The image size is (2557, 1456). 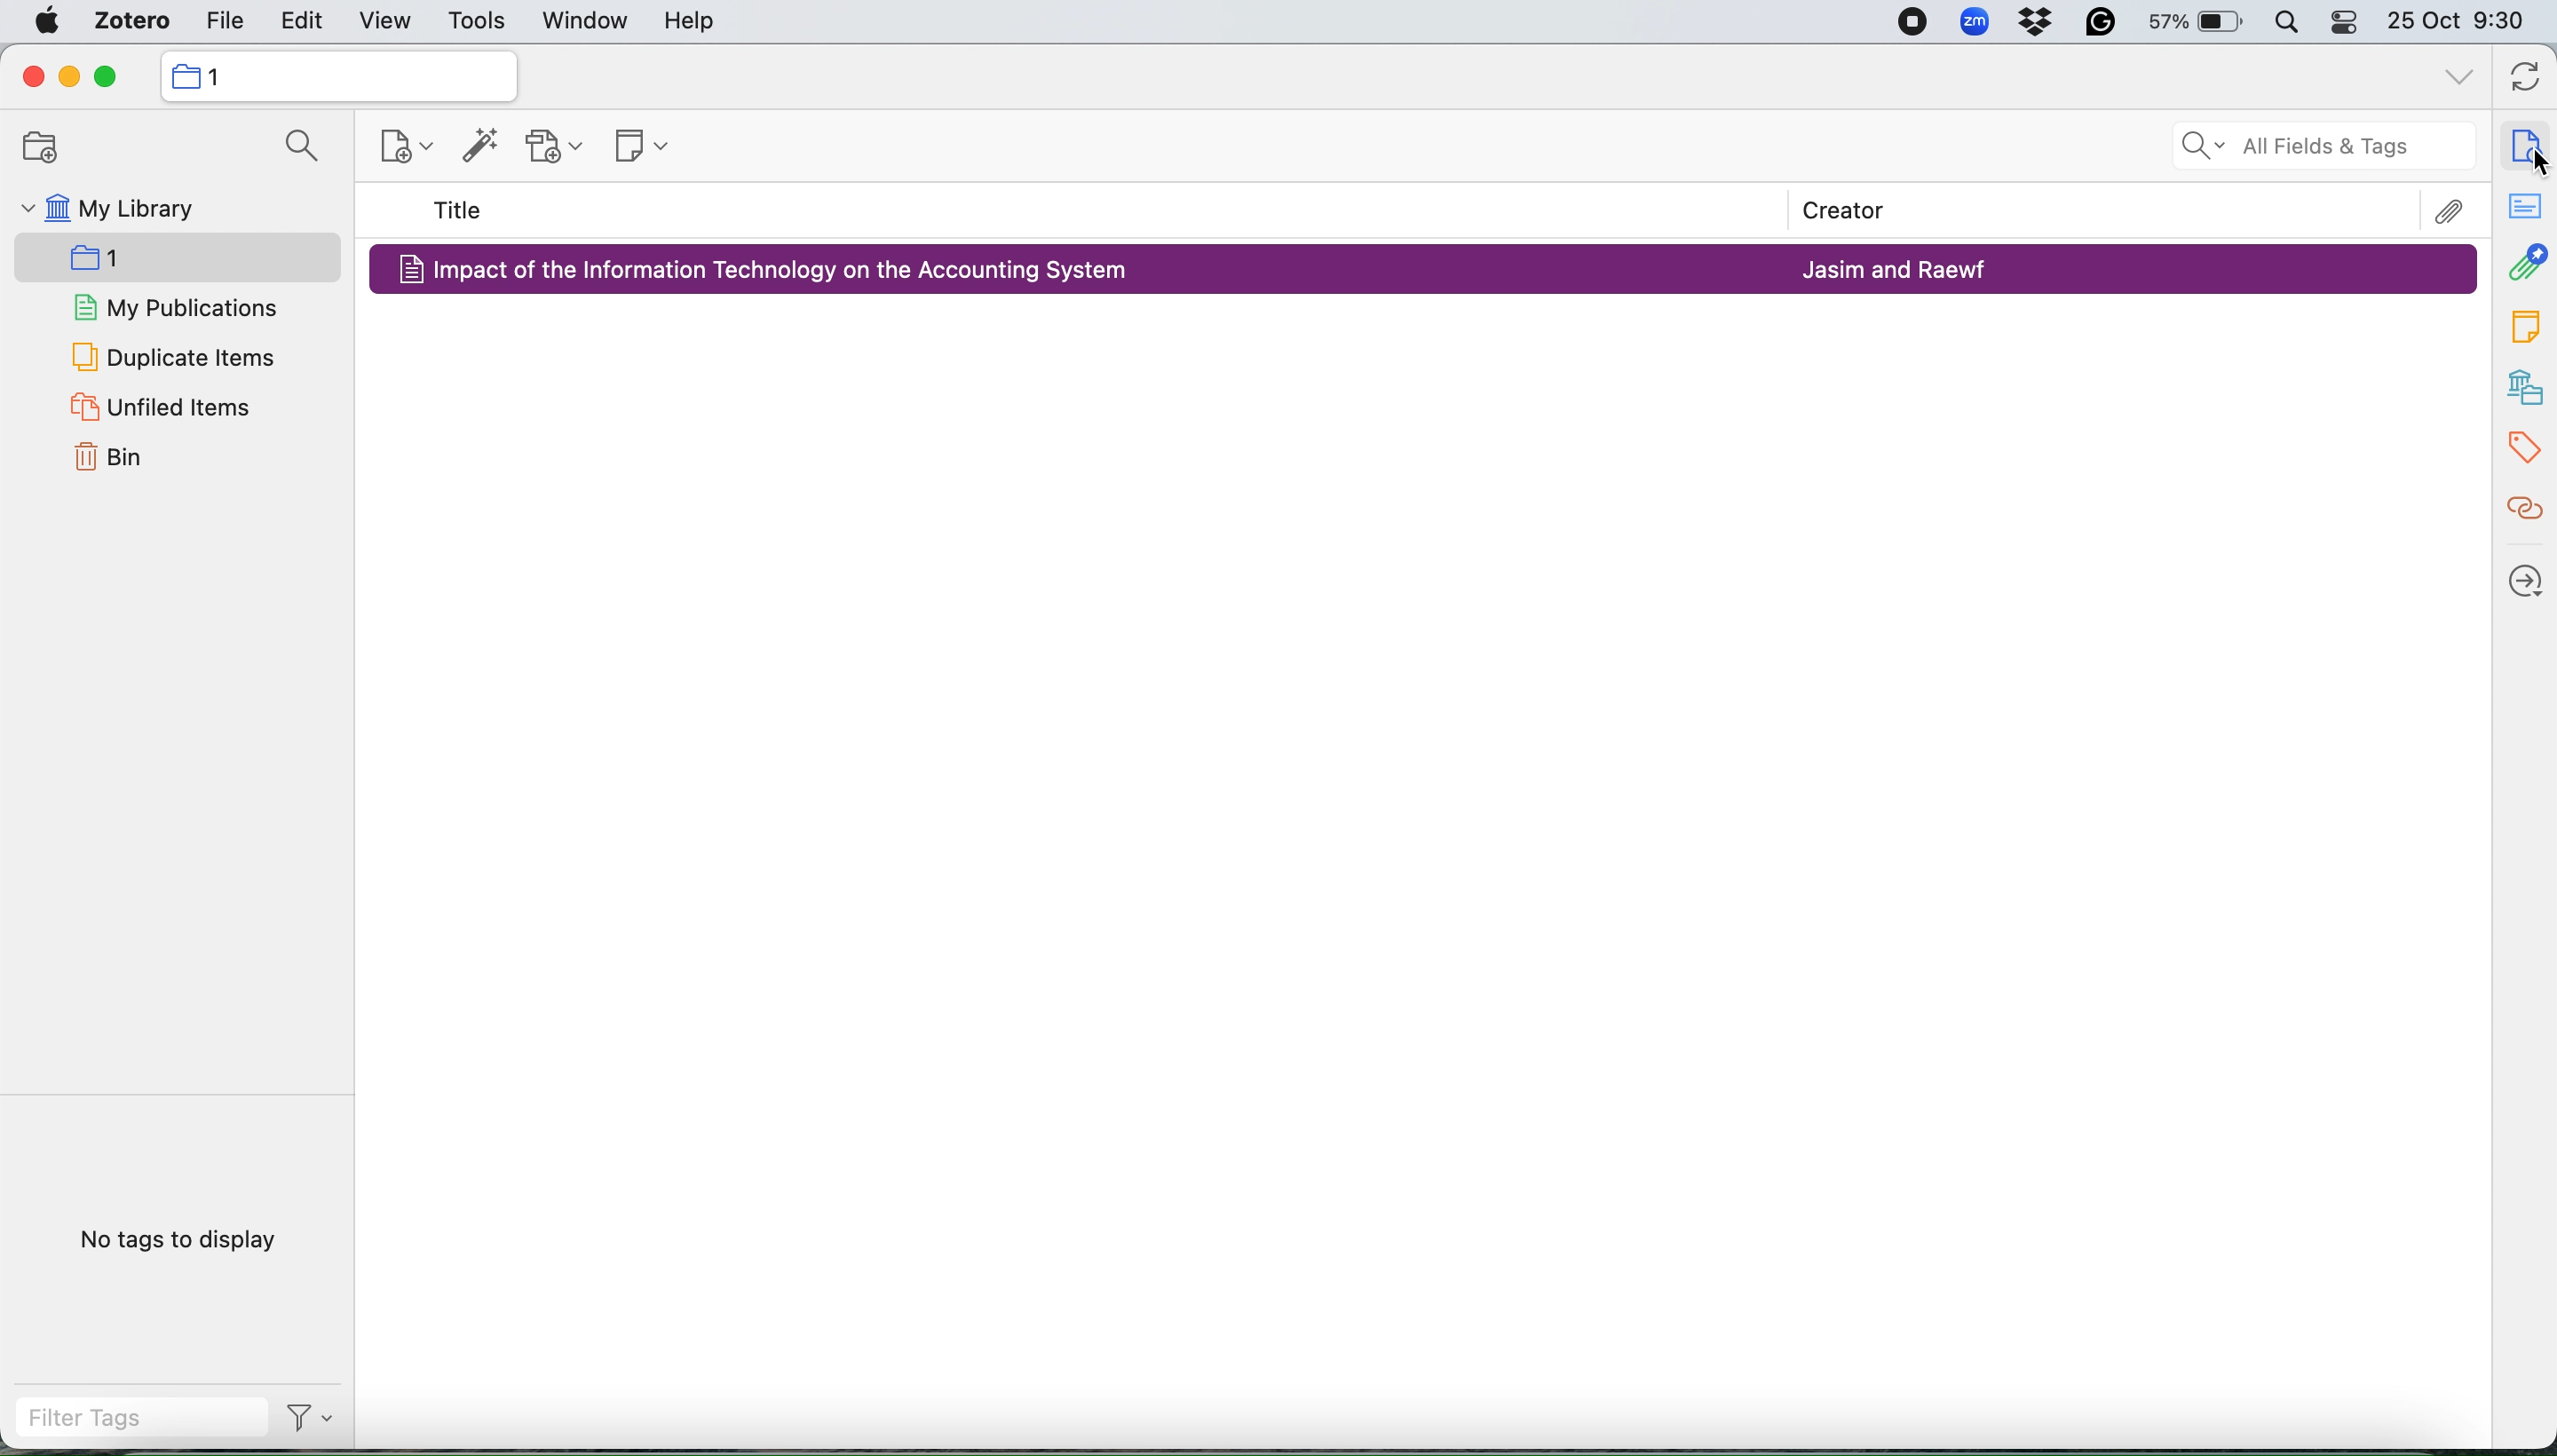 What do you see at coordinates (2527, 140) in the screenshot?
I see `info` at bounding box center [2527, 140].